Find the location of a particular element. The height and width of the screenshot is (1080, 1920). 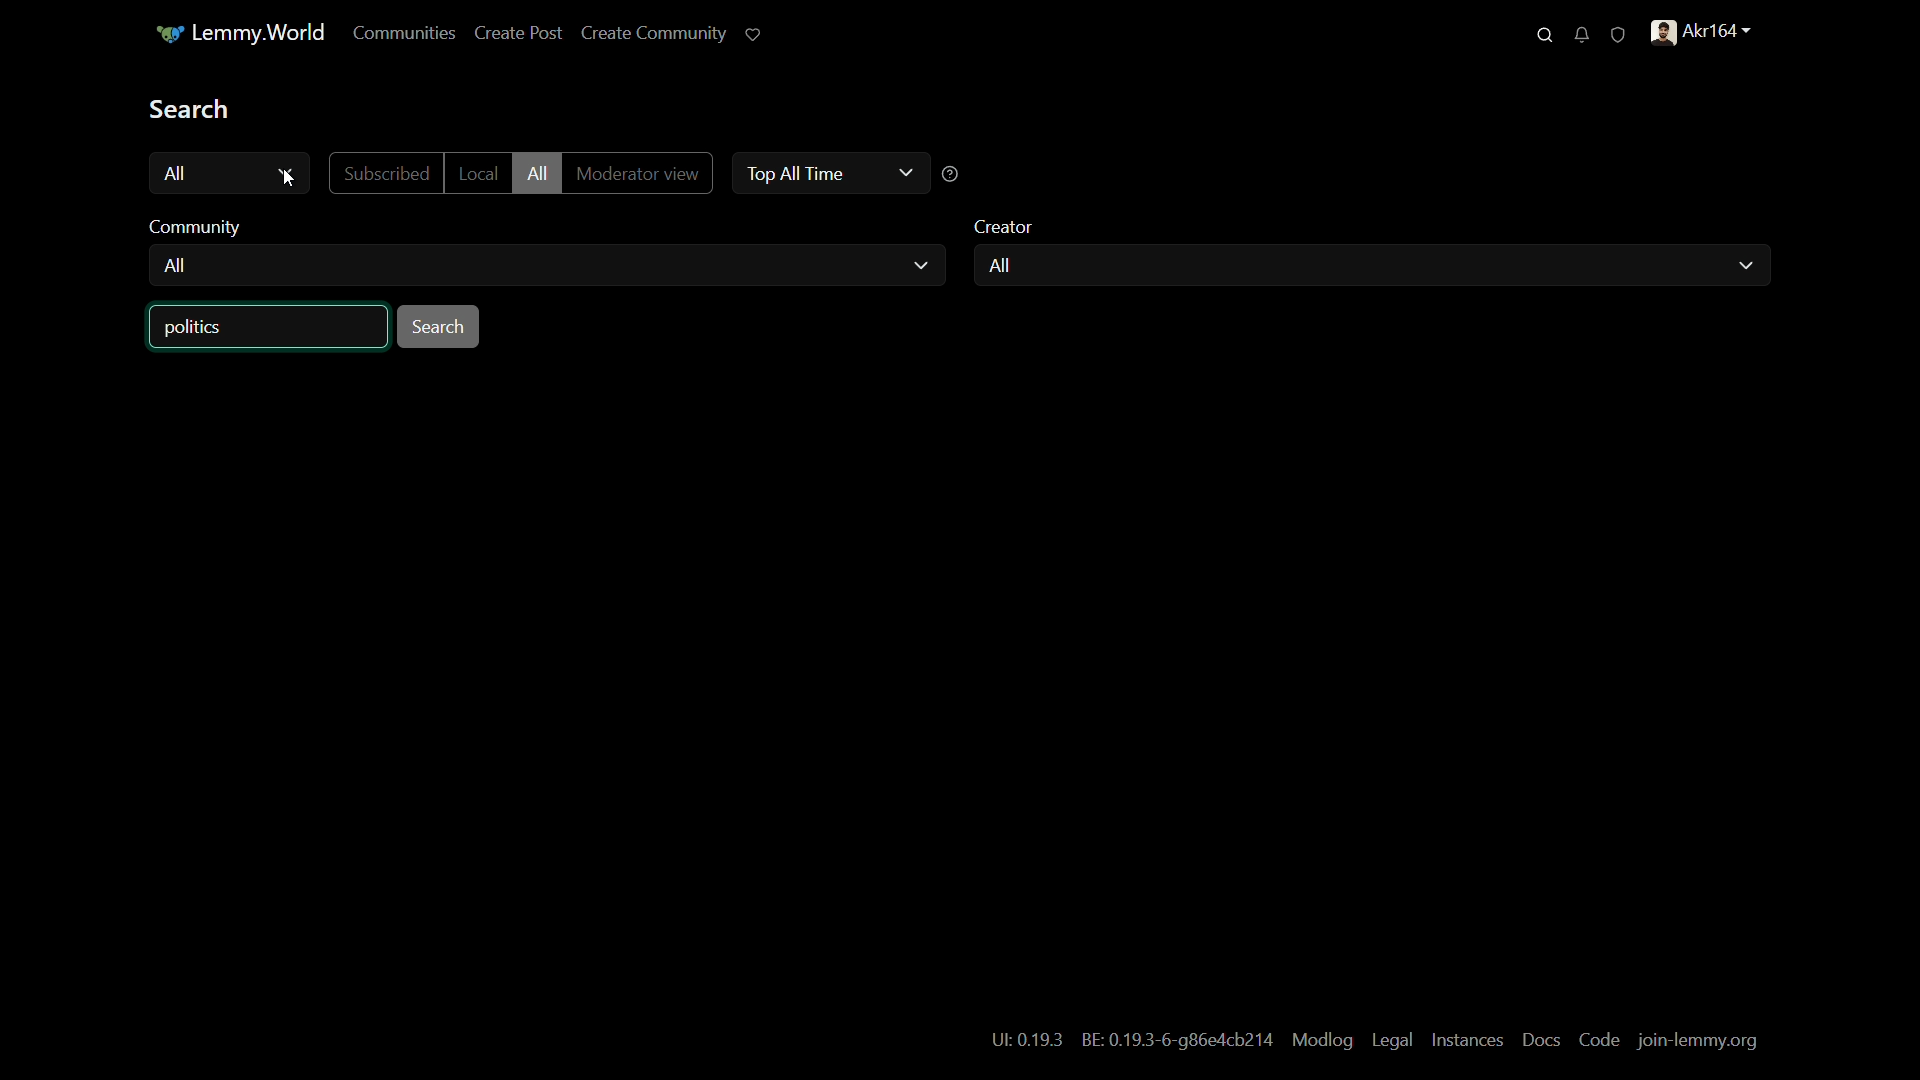

search is located at coordinates (440, 327).